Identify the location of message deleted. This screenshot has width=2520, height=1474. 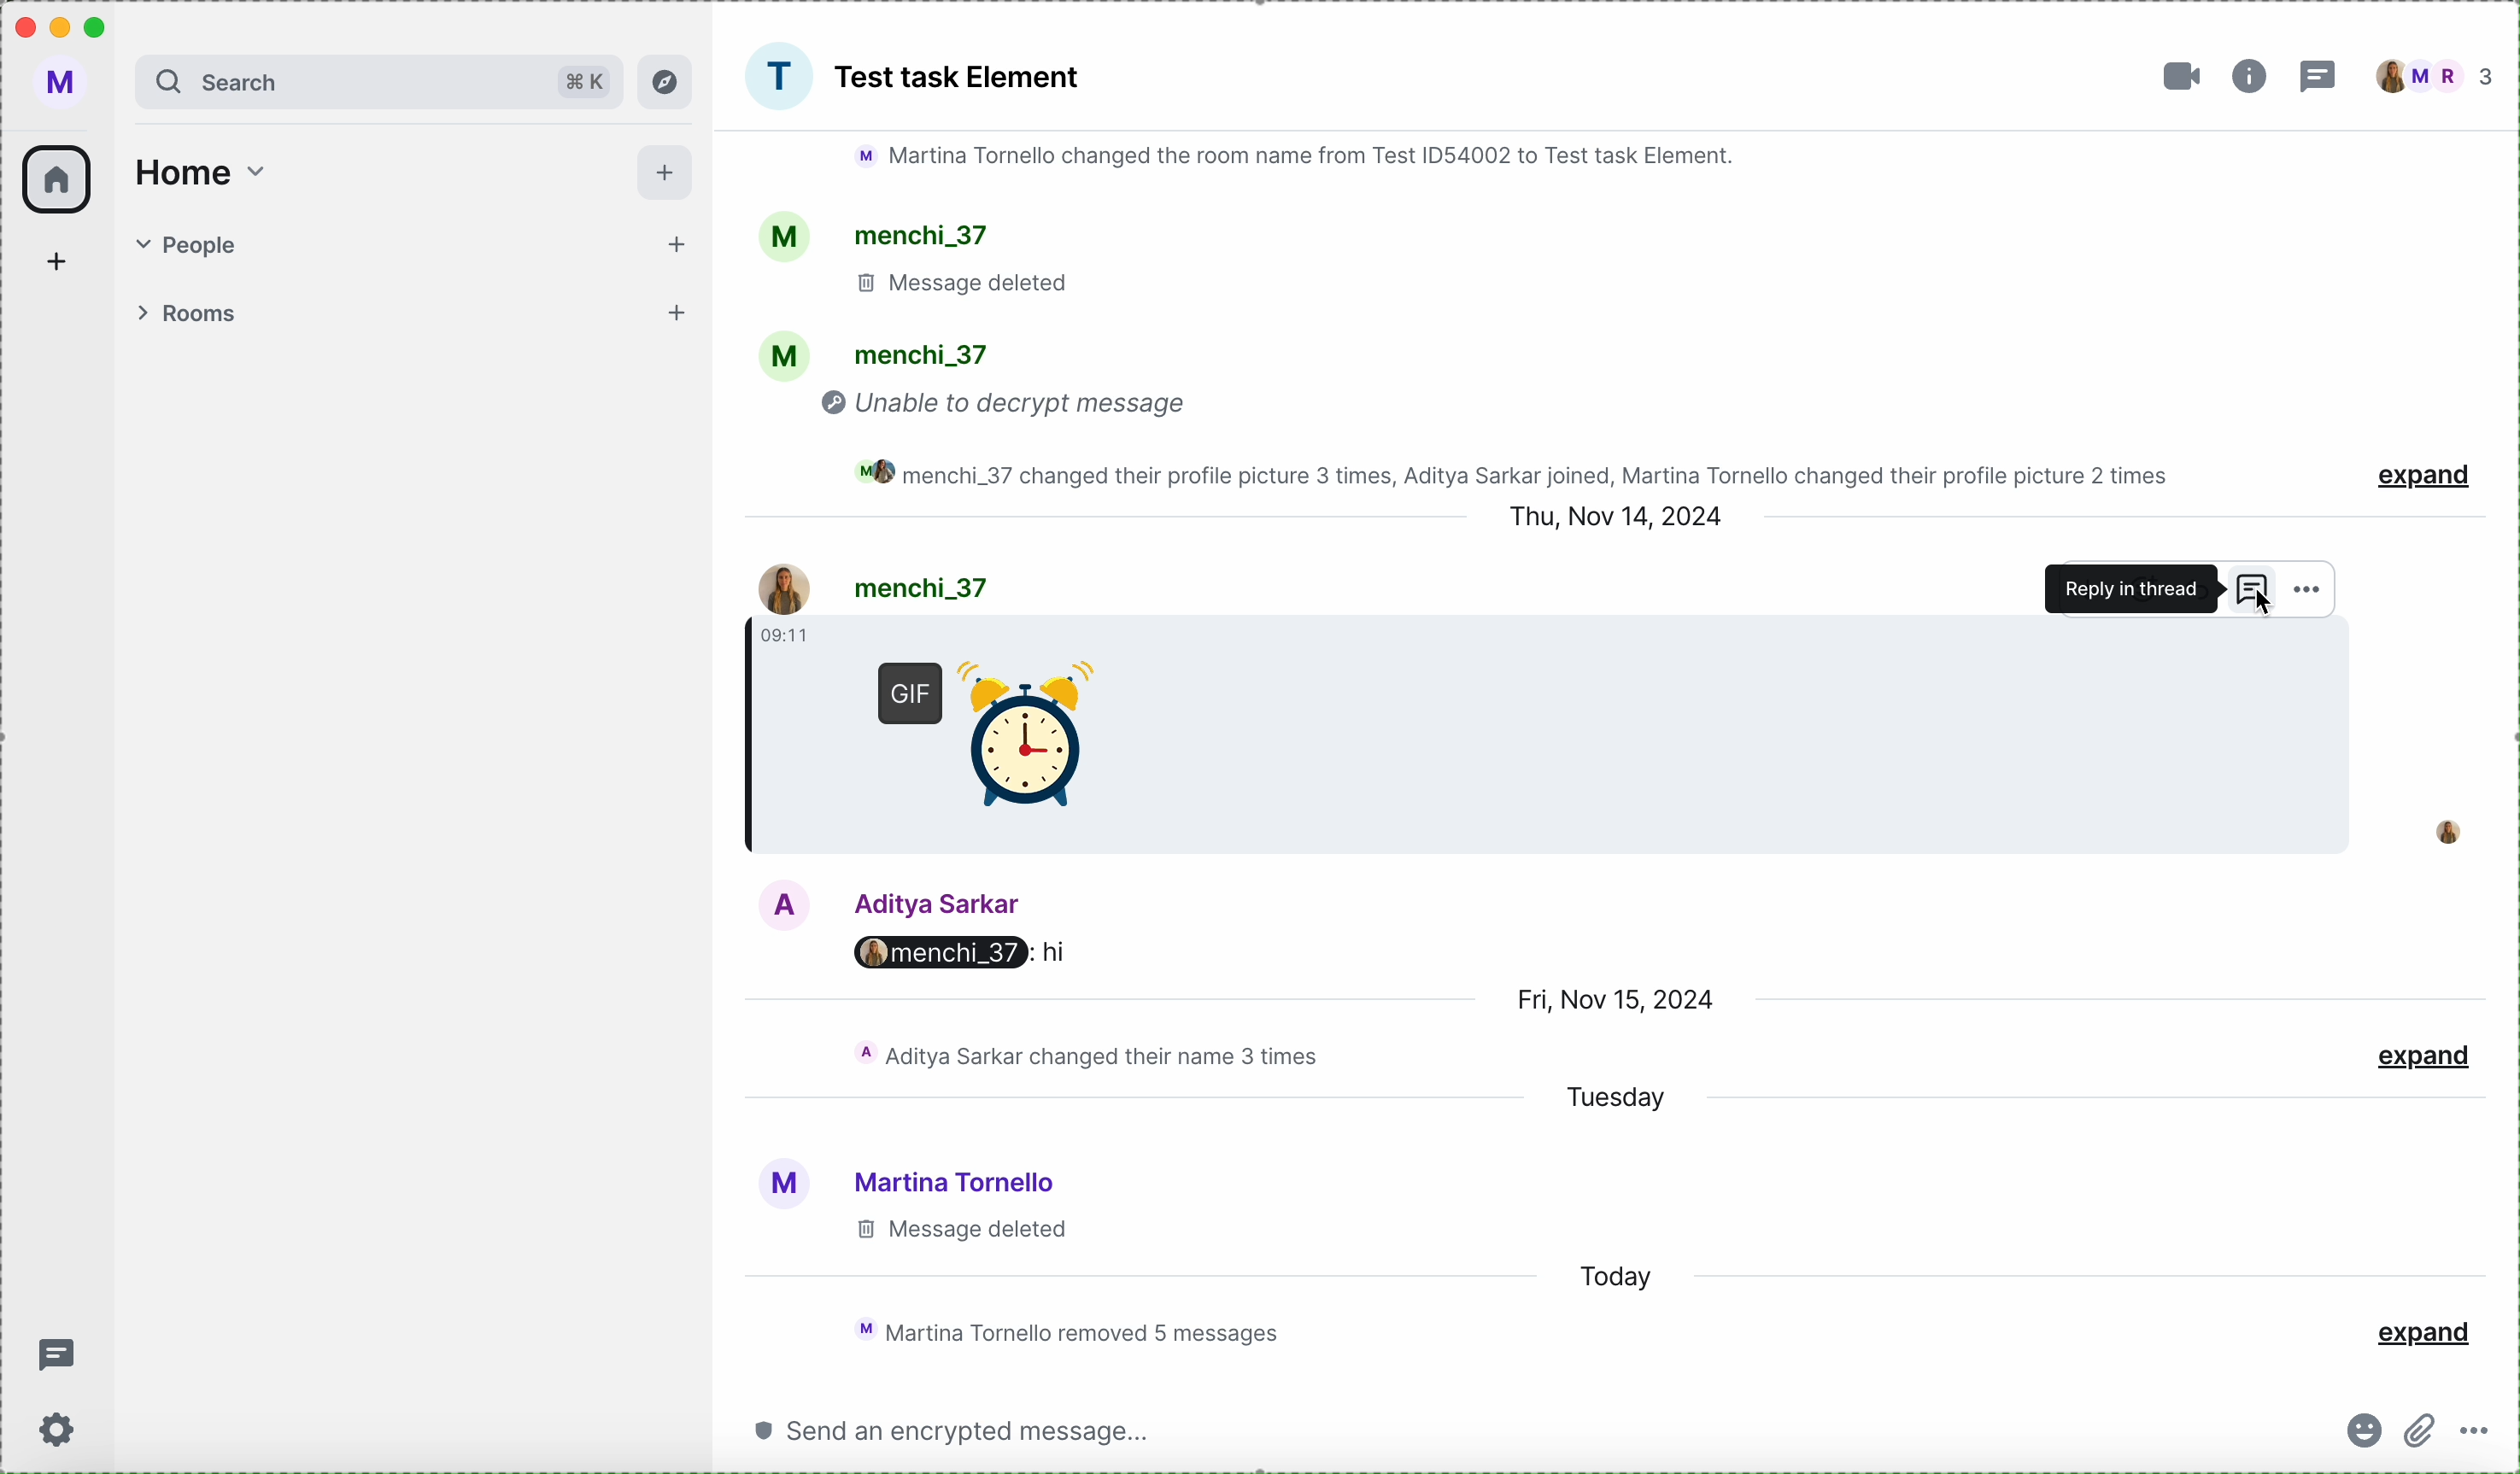
(957, 1231).